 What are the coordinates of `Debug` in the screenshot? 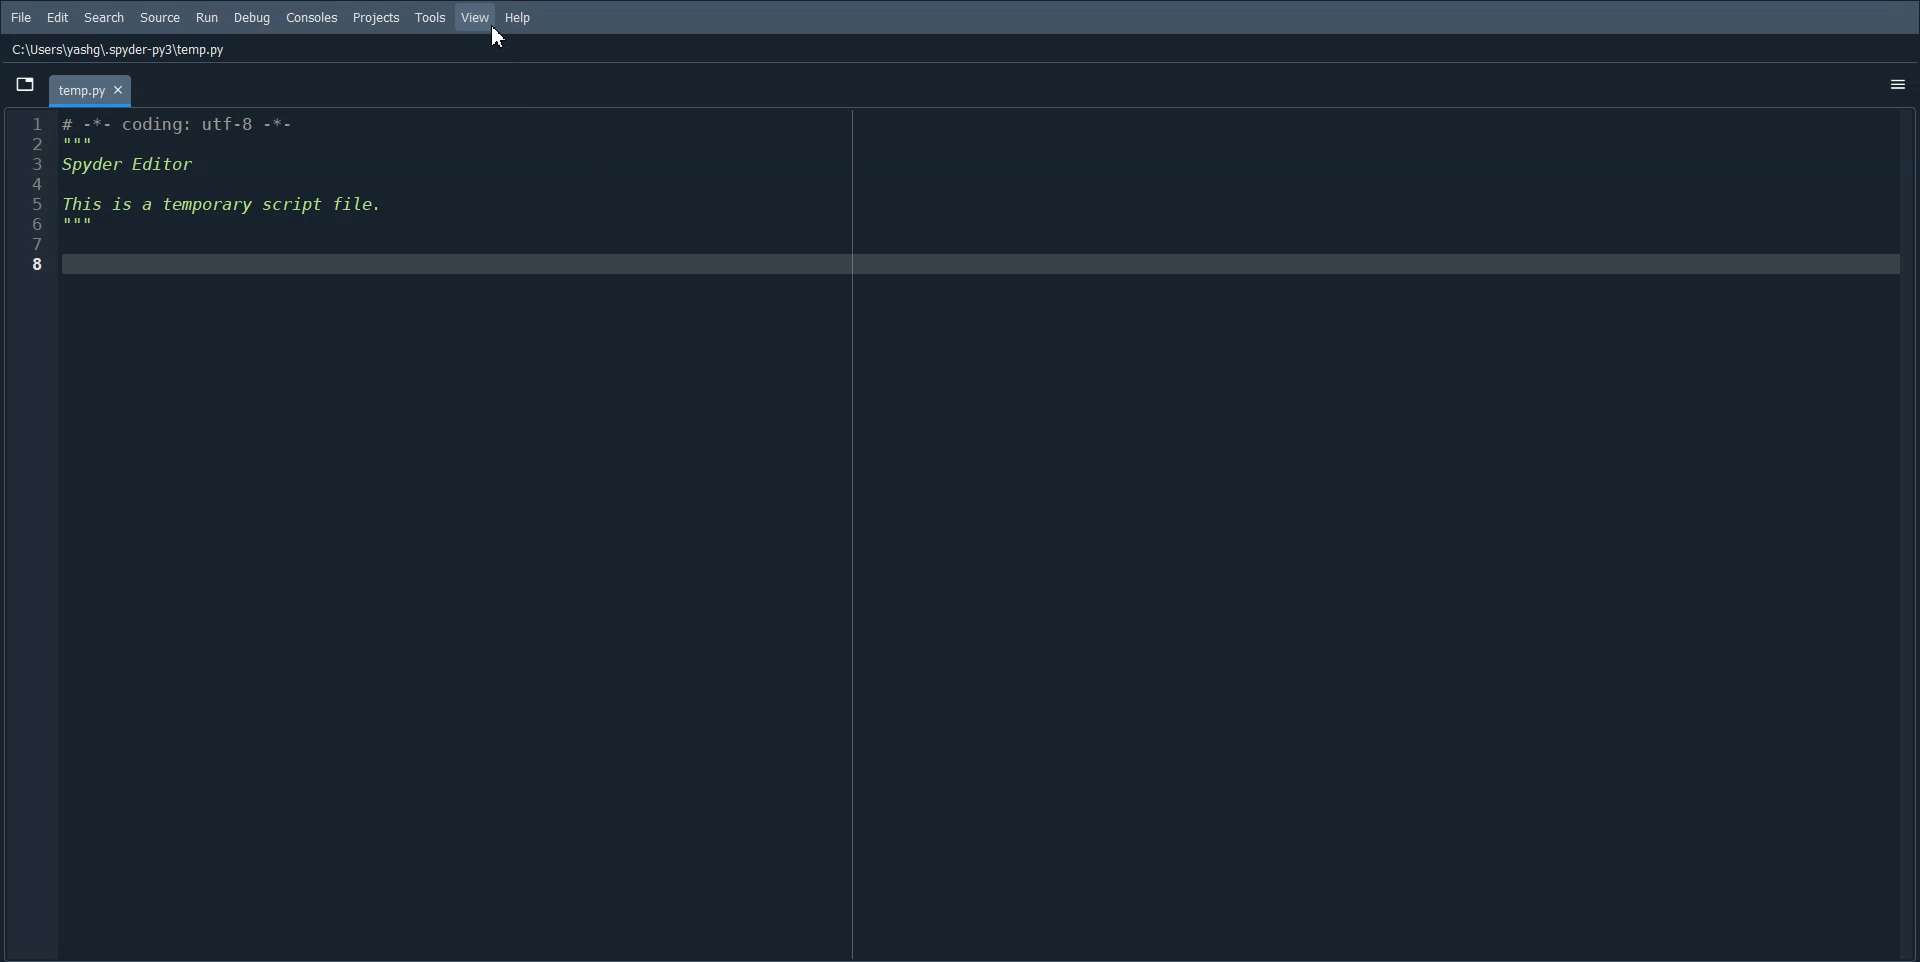 It's located at (251, 18).